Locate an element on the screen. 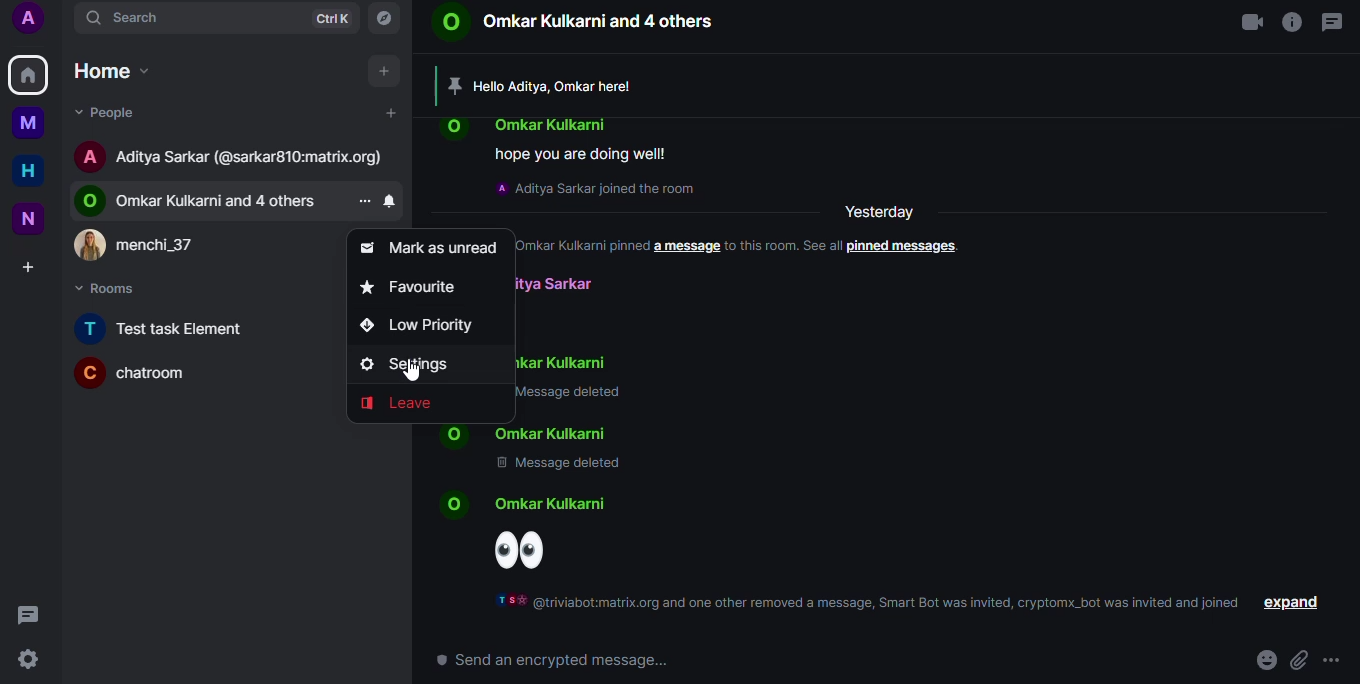 Image resolution: width=1360 pixels, height=684 pixels. leave is located at coordinates (404, 404).